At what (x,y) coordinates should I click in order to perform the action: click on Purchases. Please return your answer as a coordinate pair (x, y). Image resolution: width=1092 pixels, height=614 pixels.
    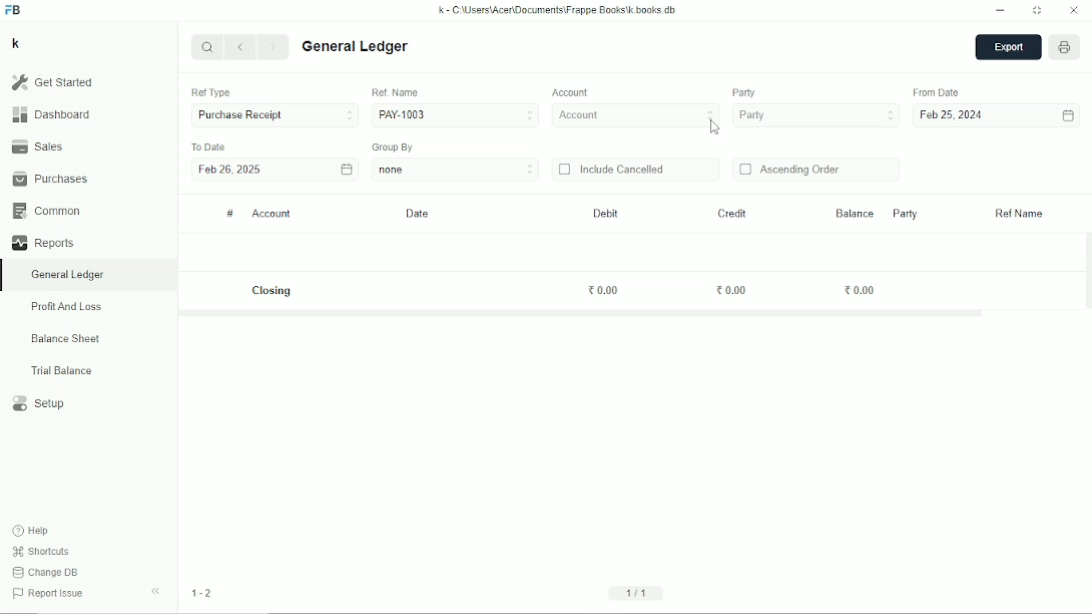
    Looking at the image, I should click on (50, 178).